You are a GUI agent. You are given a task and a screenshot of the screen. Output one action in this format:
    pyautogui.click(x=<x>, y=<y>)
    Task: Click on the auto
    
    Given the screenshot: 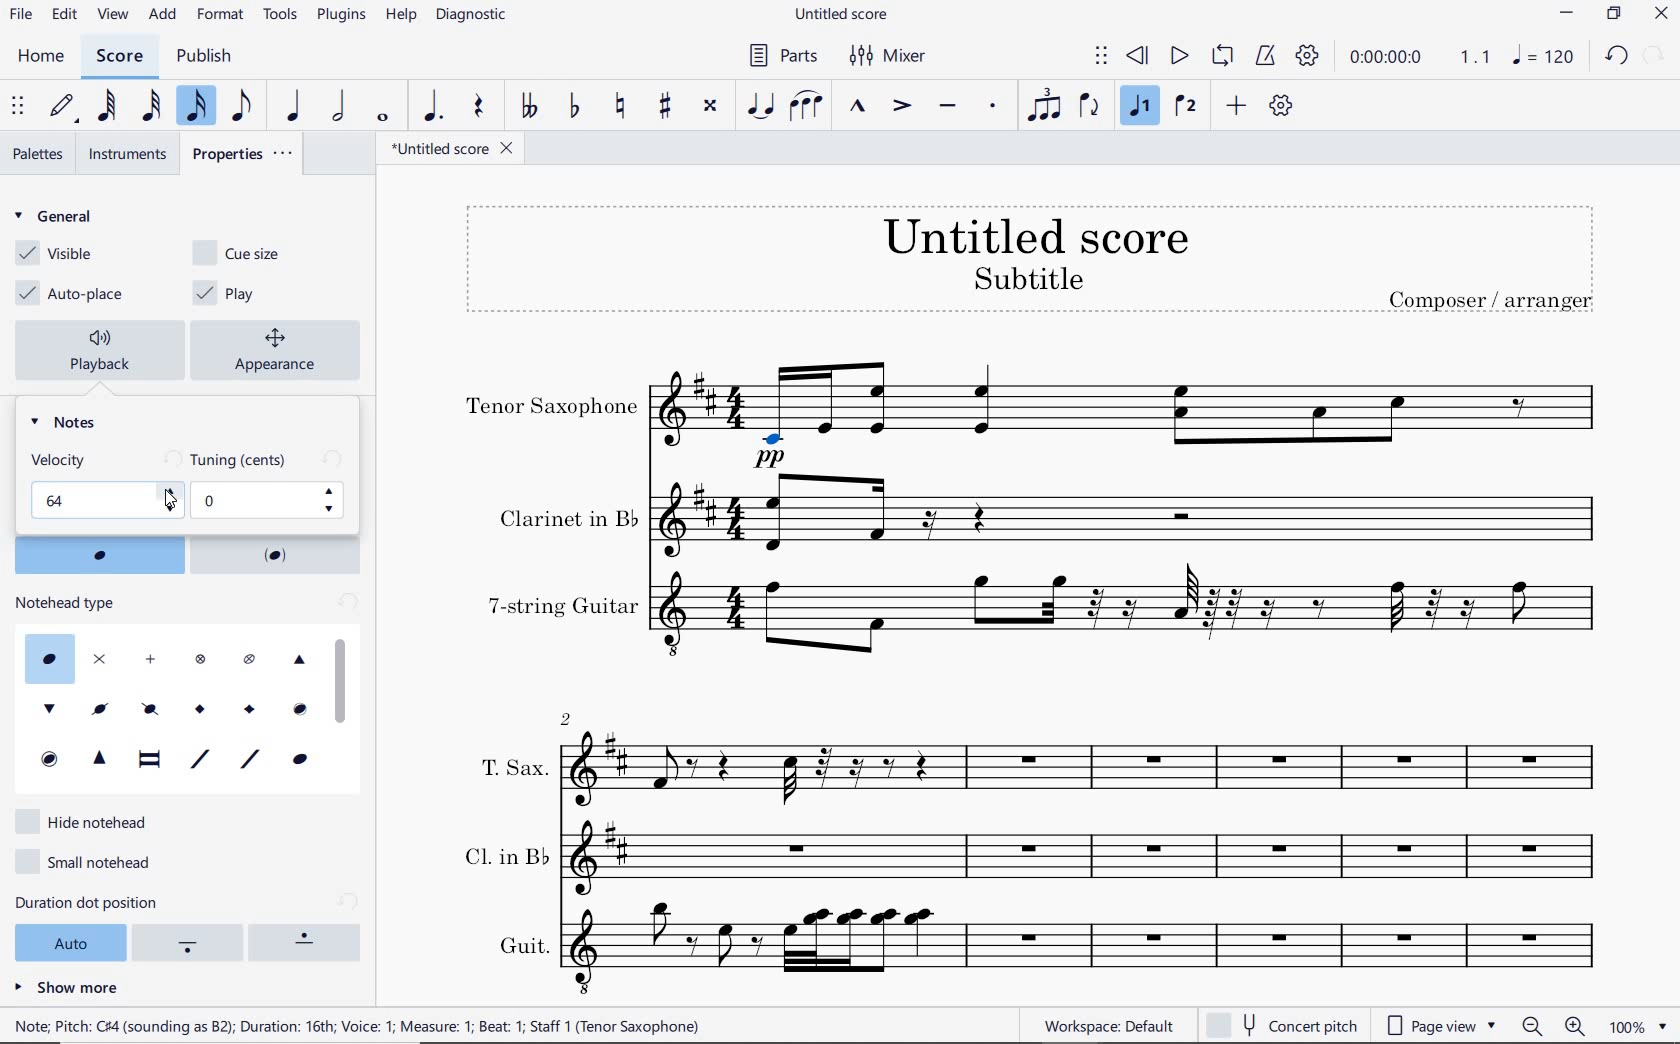 What is the action you would take?
    pyautogui.click(x=67, y=941)
    